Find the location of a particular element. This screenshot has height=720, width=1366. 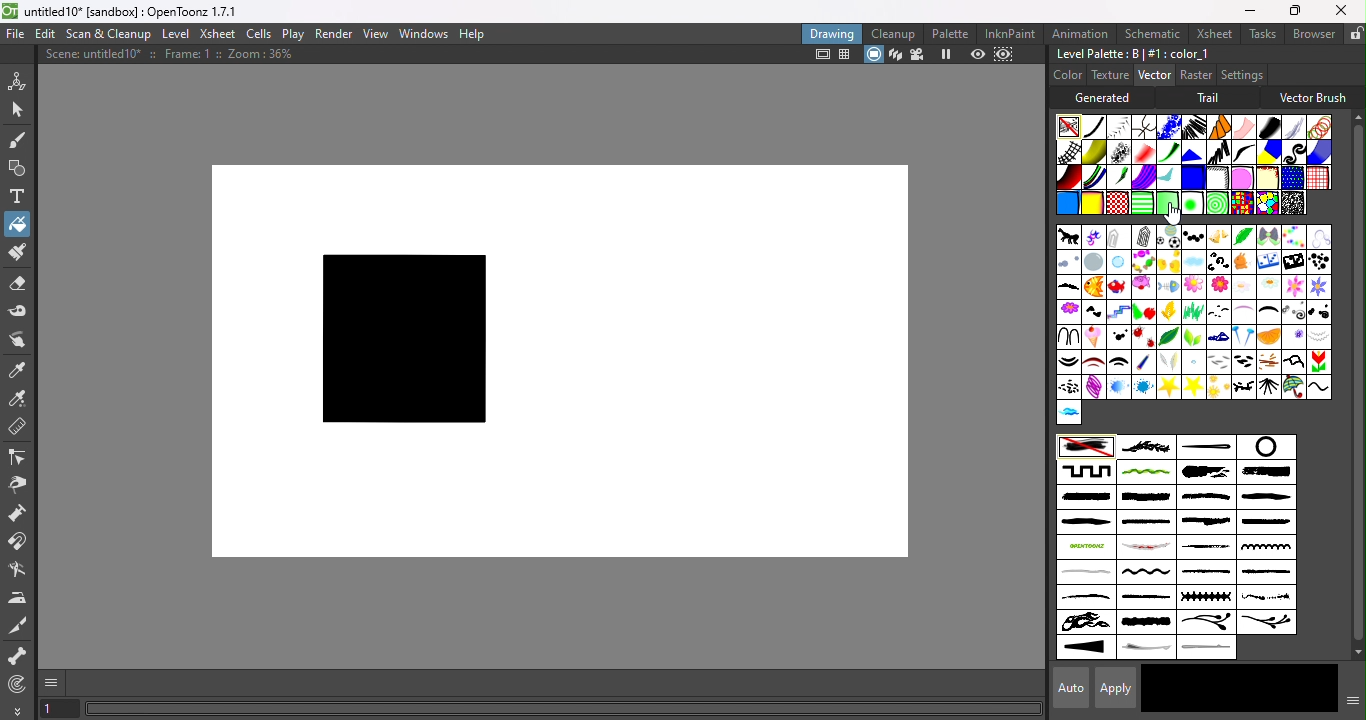

Maximize is located at coordinates (1292, 12).